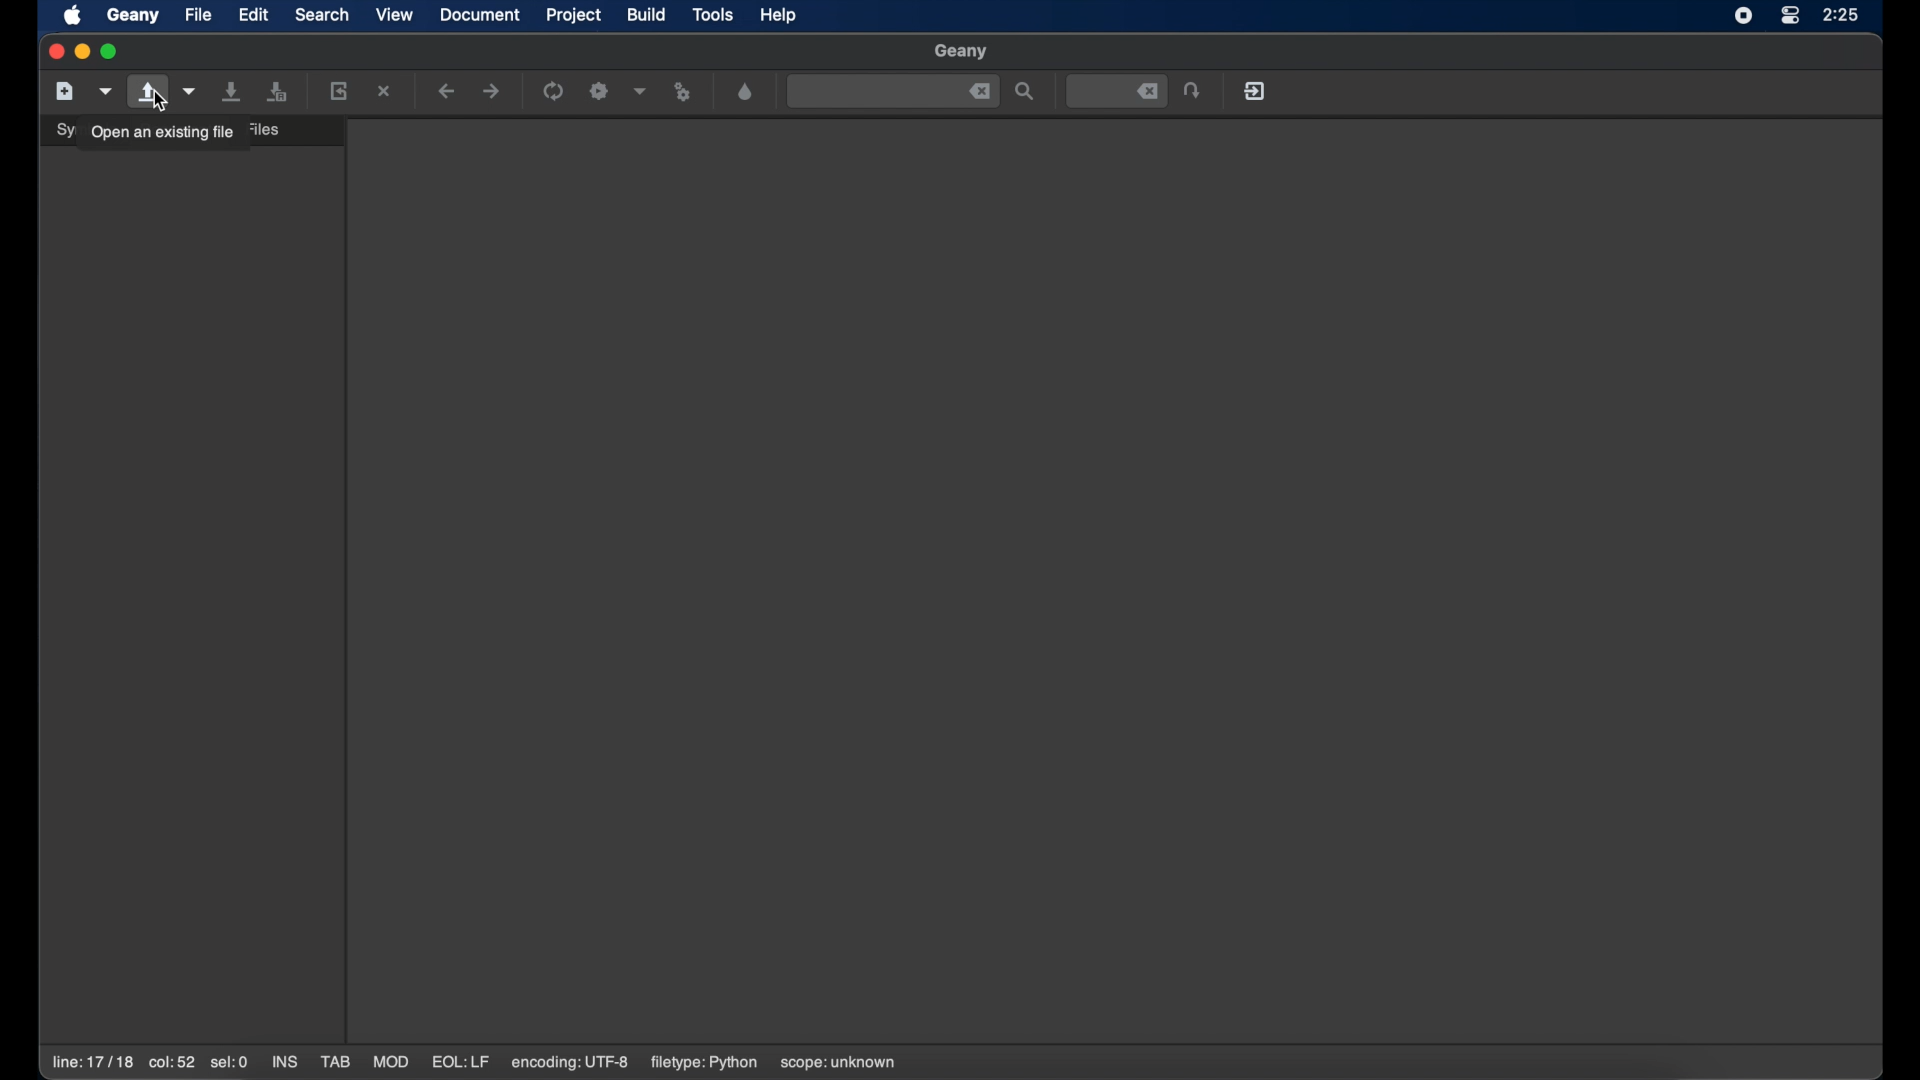 The width and height of the screenshot is (1920, 1080). Describe the element at coordinates (960, 51) in the screenshot. I see `geany` at that location.